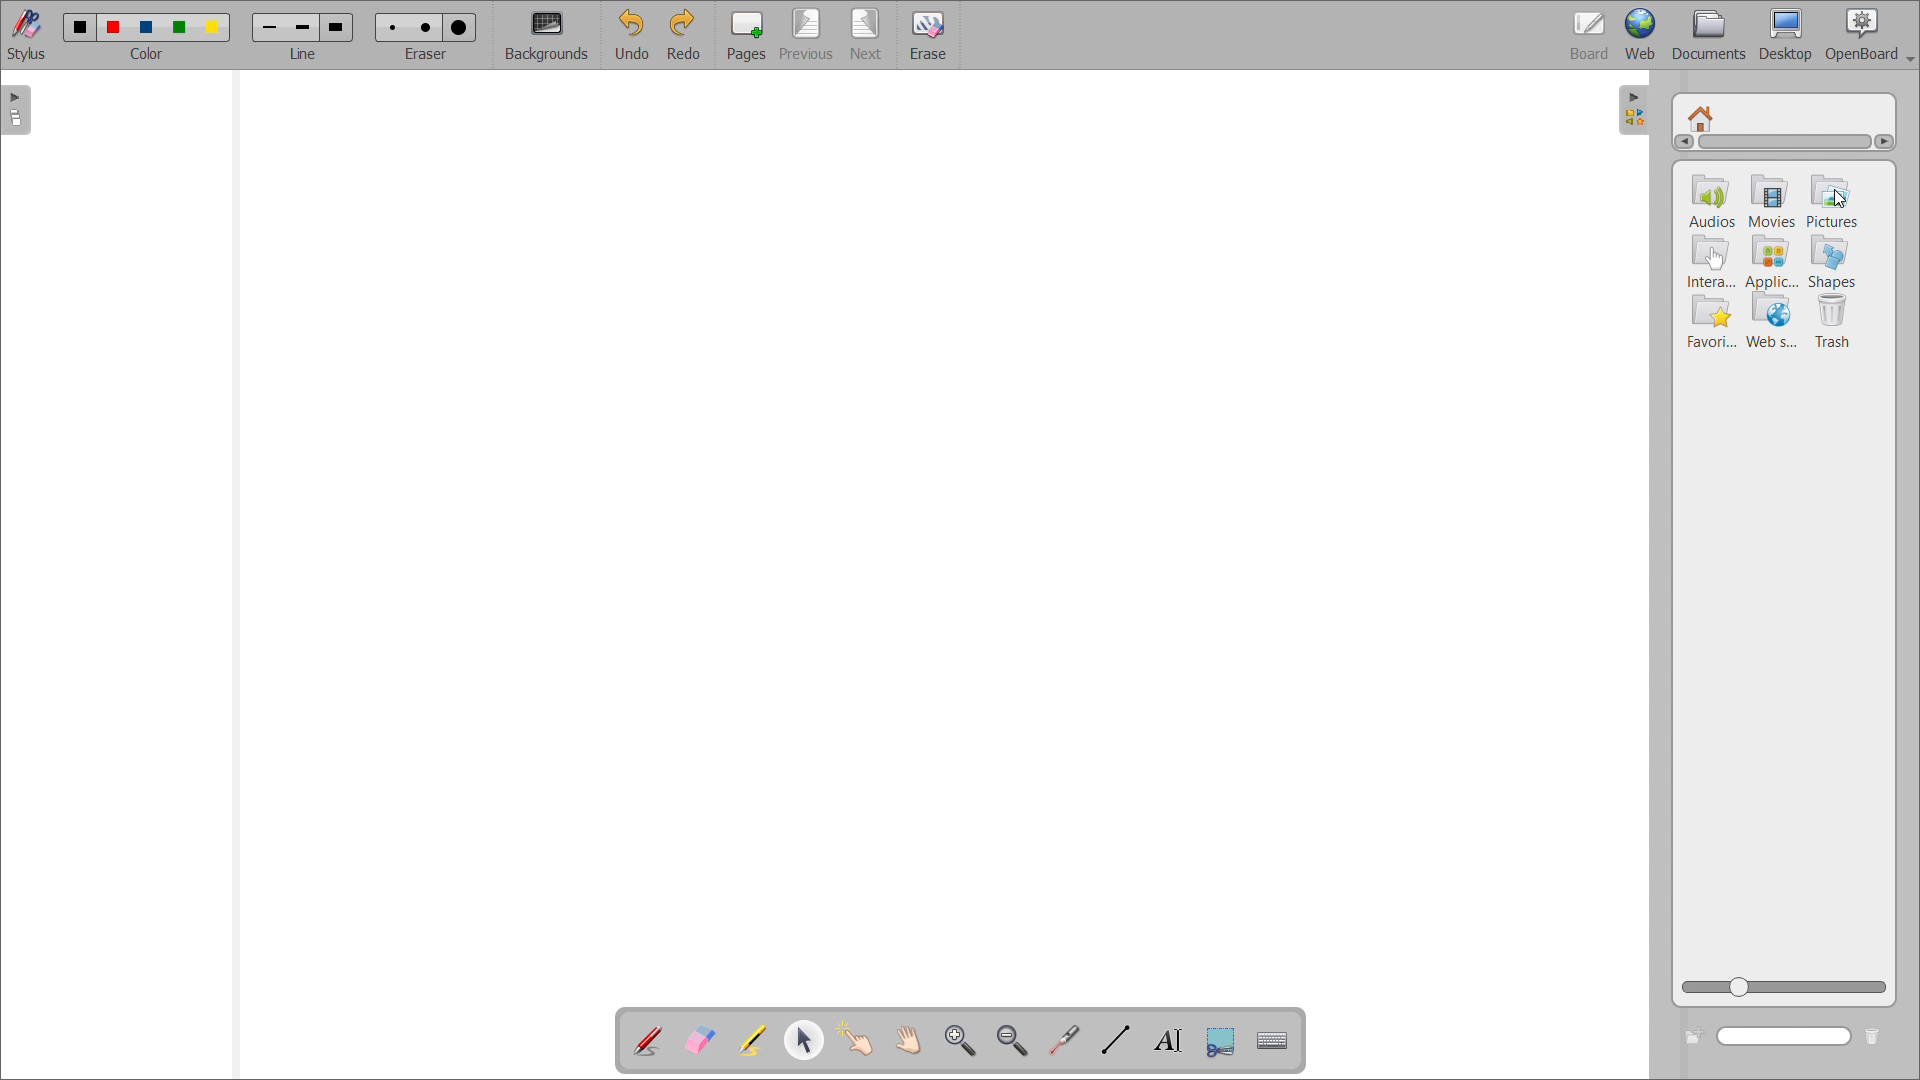  I want to click on scrollbar, so click(1786, 142).